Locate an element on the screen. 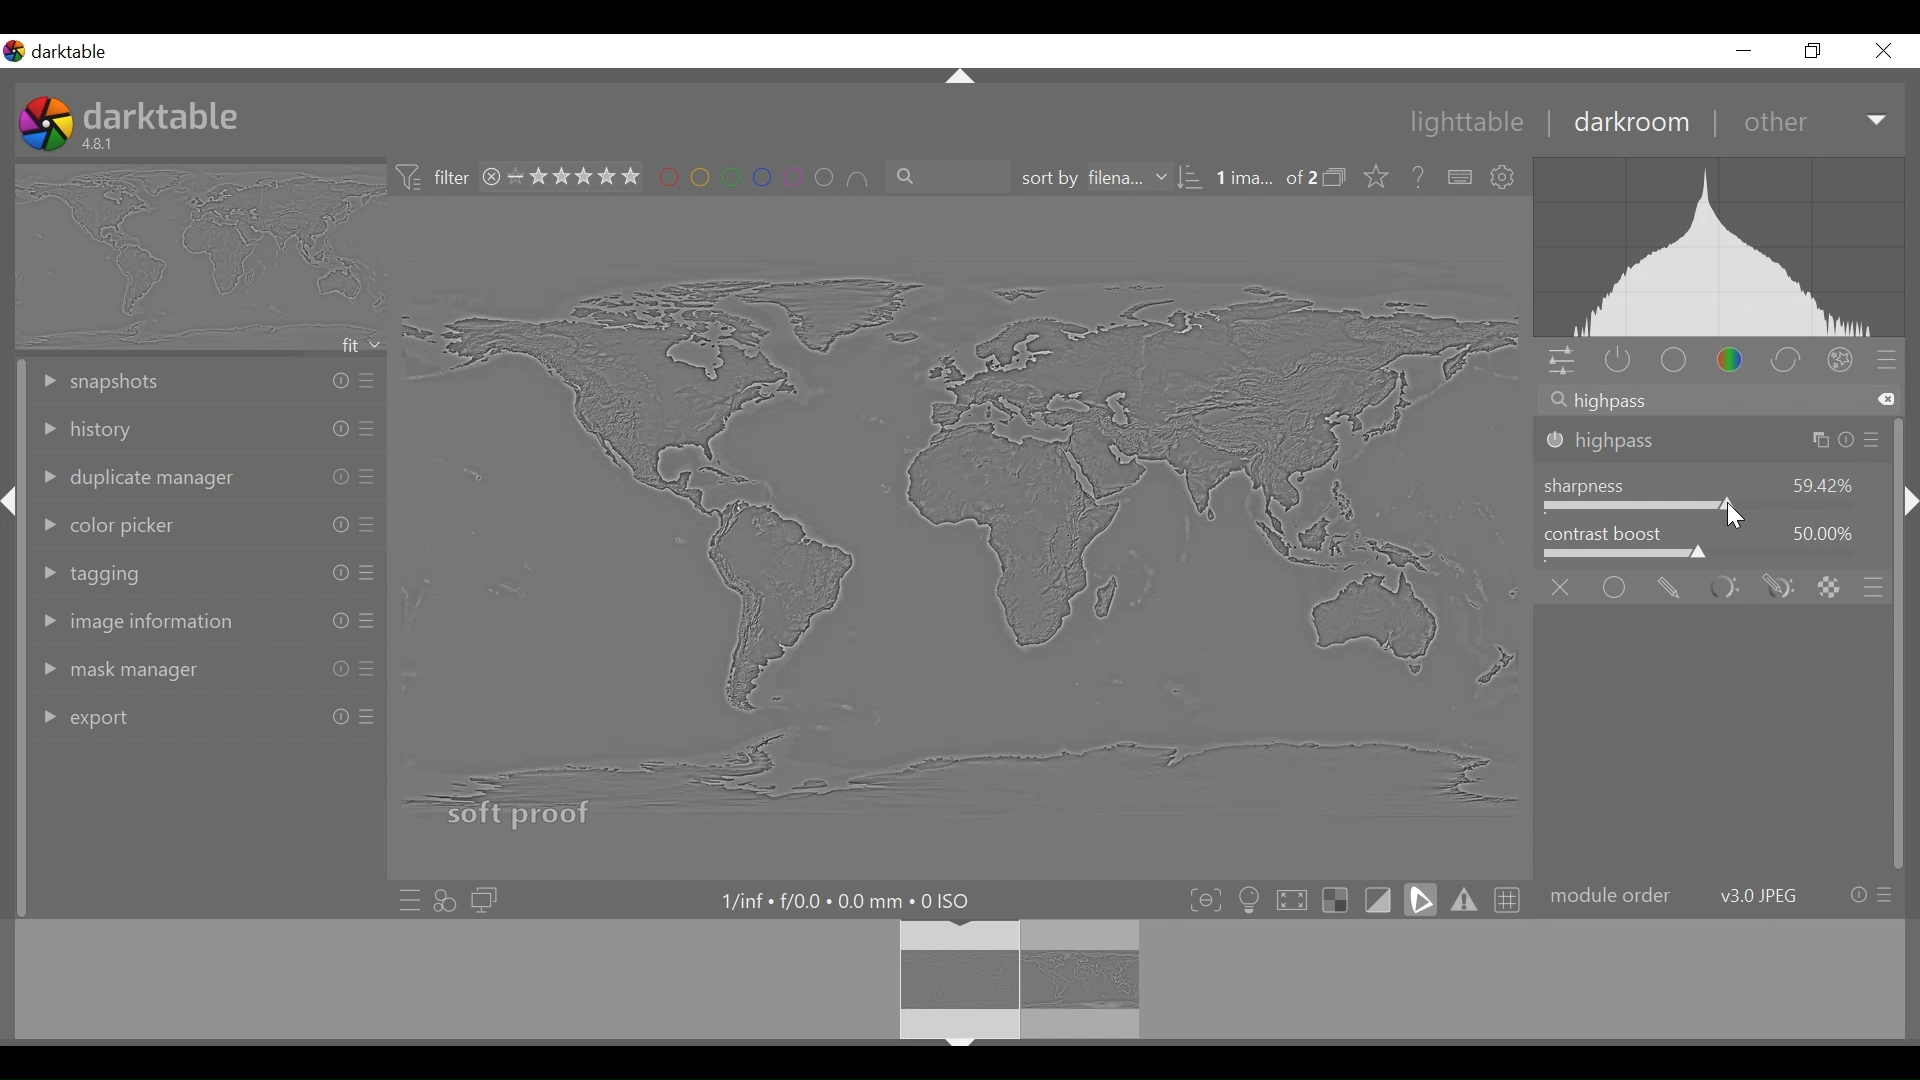 This screenshot has width=1920, height=1080. sharpness is located at coordinates (1588, 486).